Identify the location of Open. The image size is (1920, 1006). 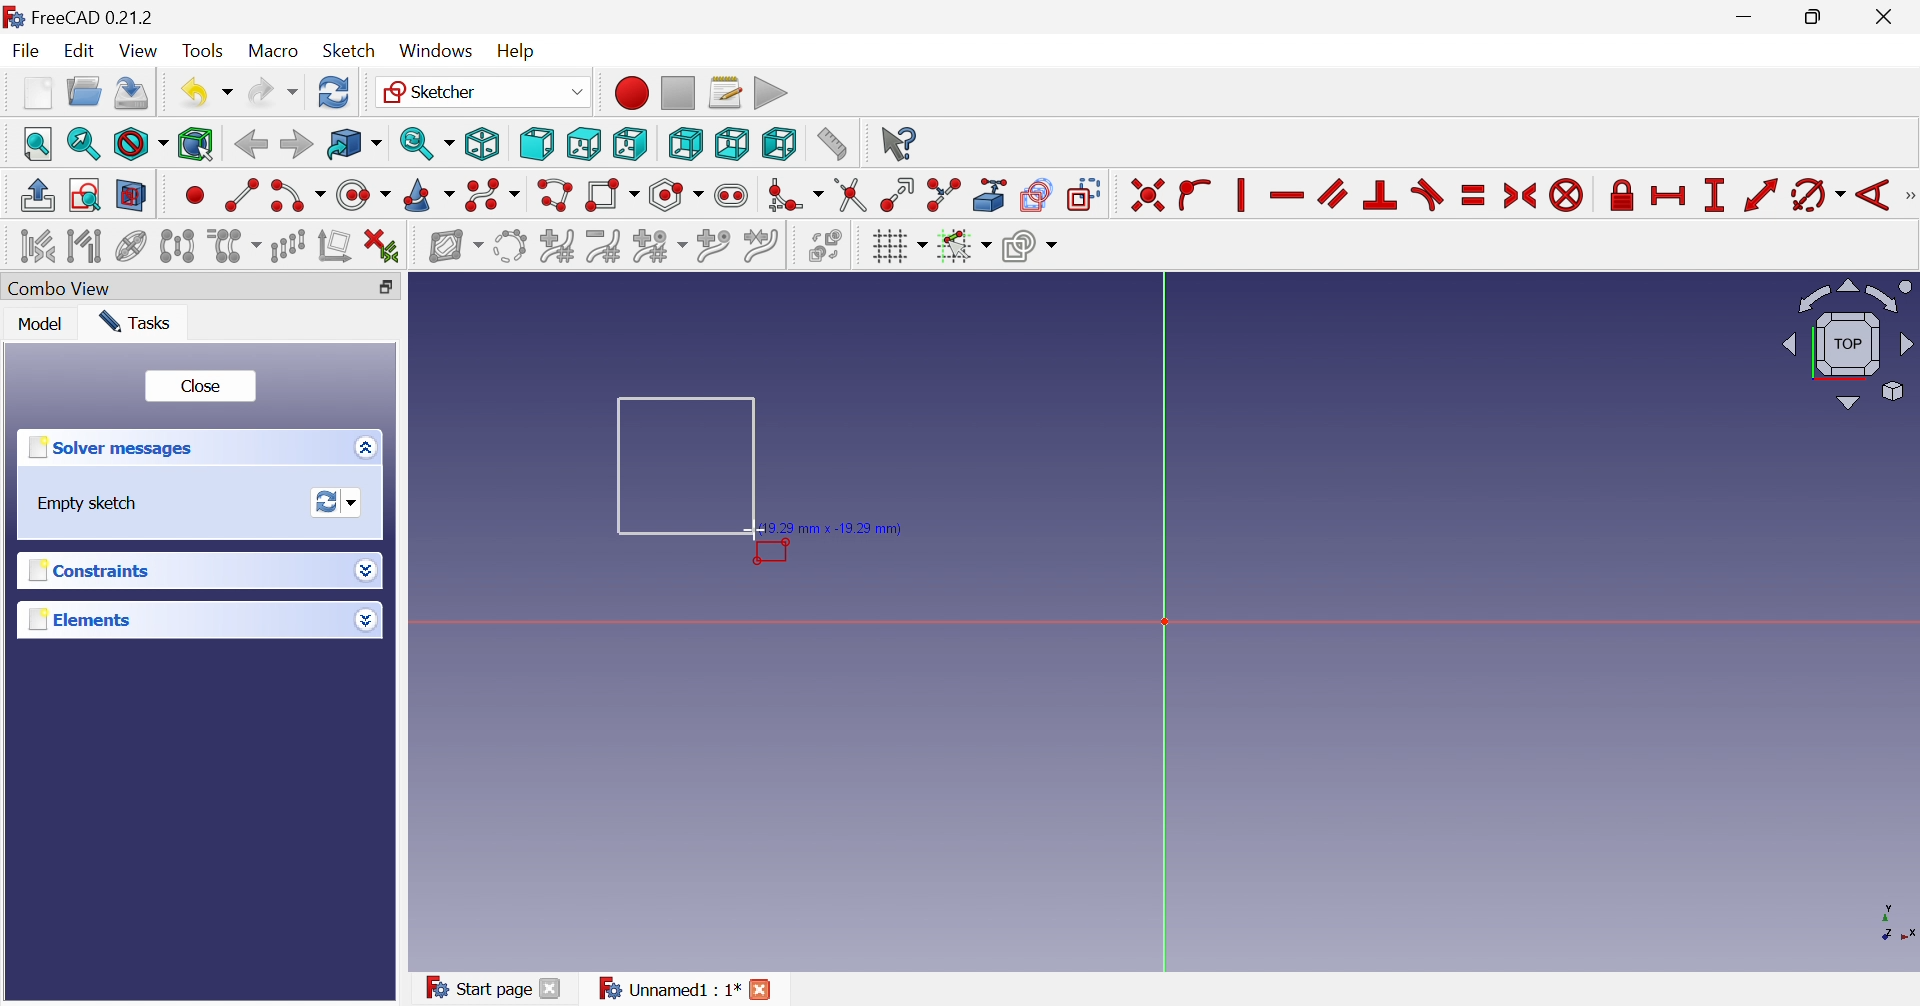
(84, 91).